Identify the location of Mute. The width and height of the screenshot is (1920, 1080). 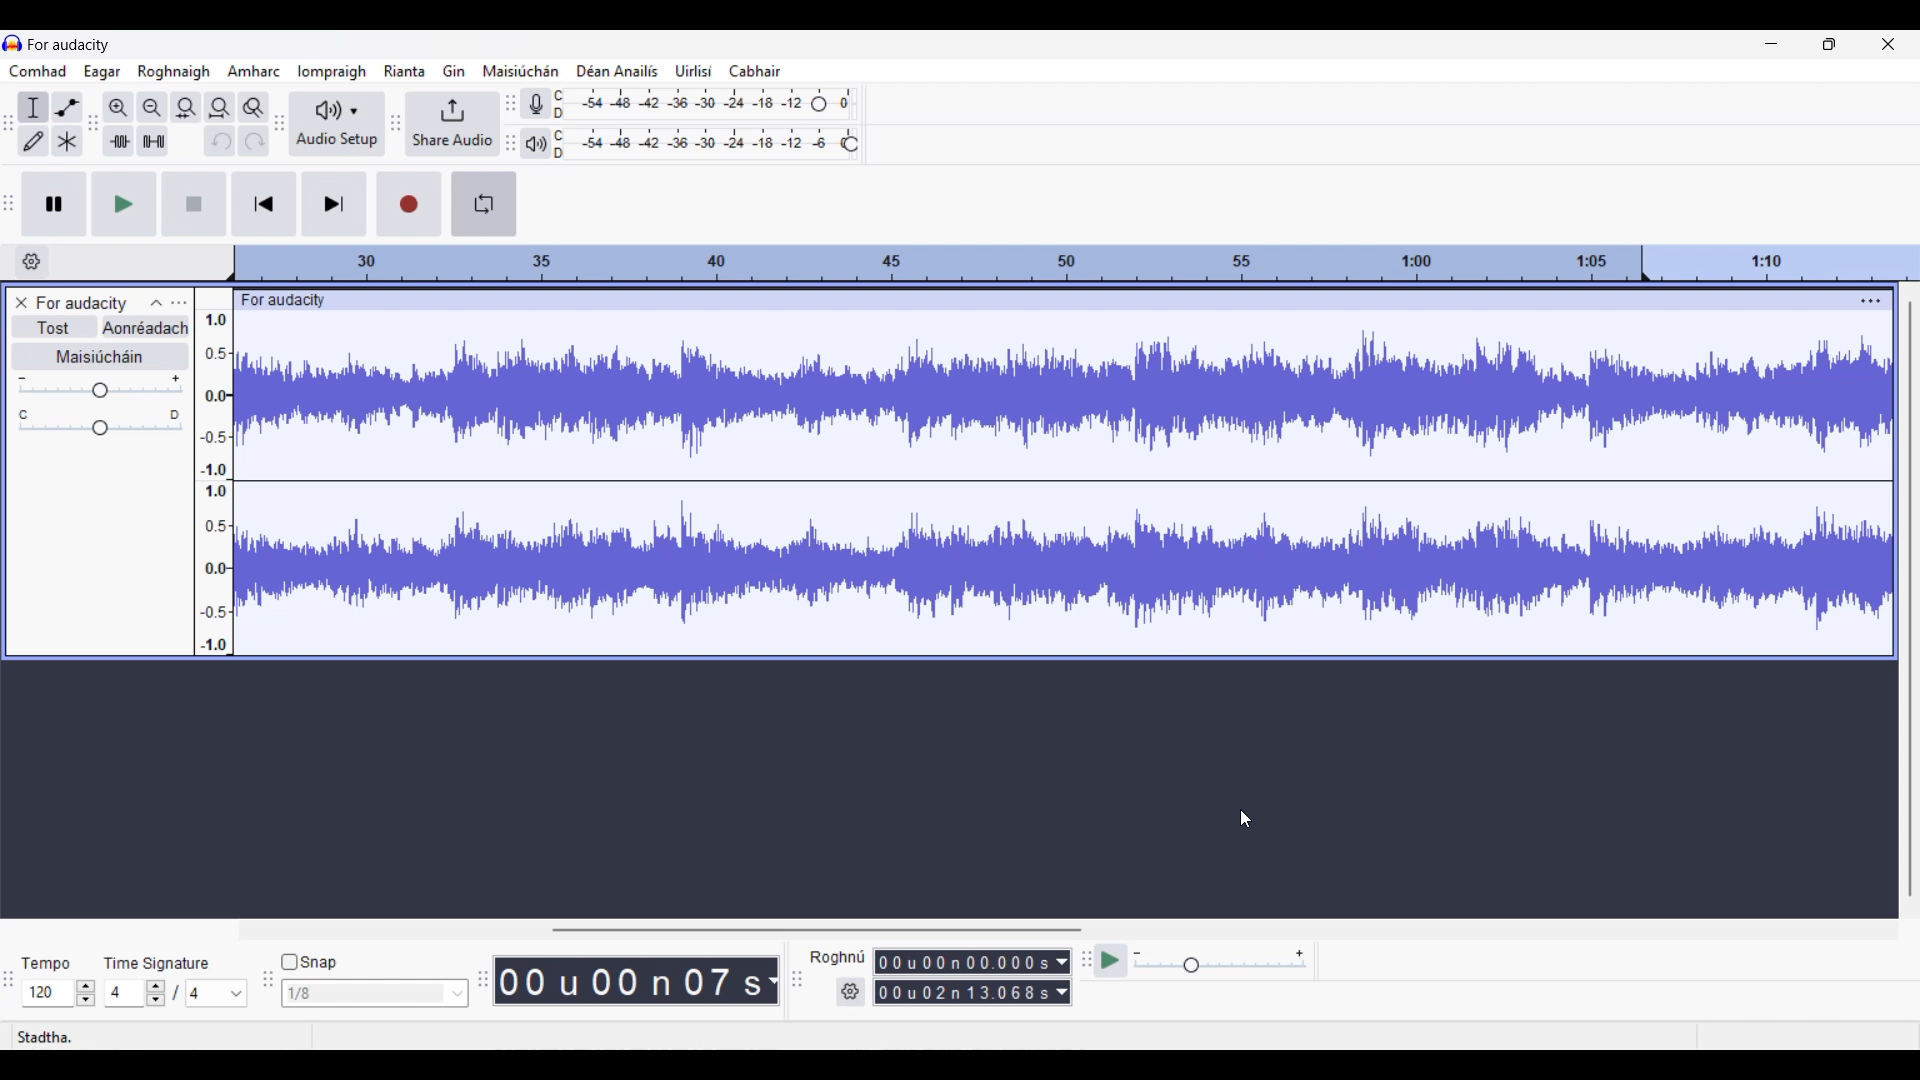
(54, 327).